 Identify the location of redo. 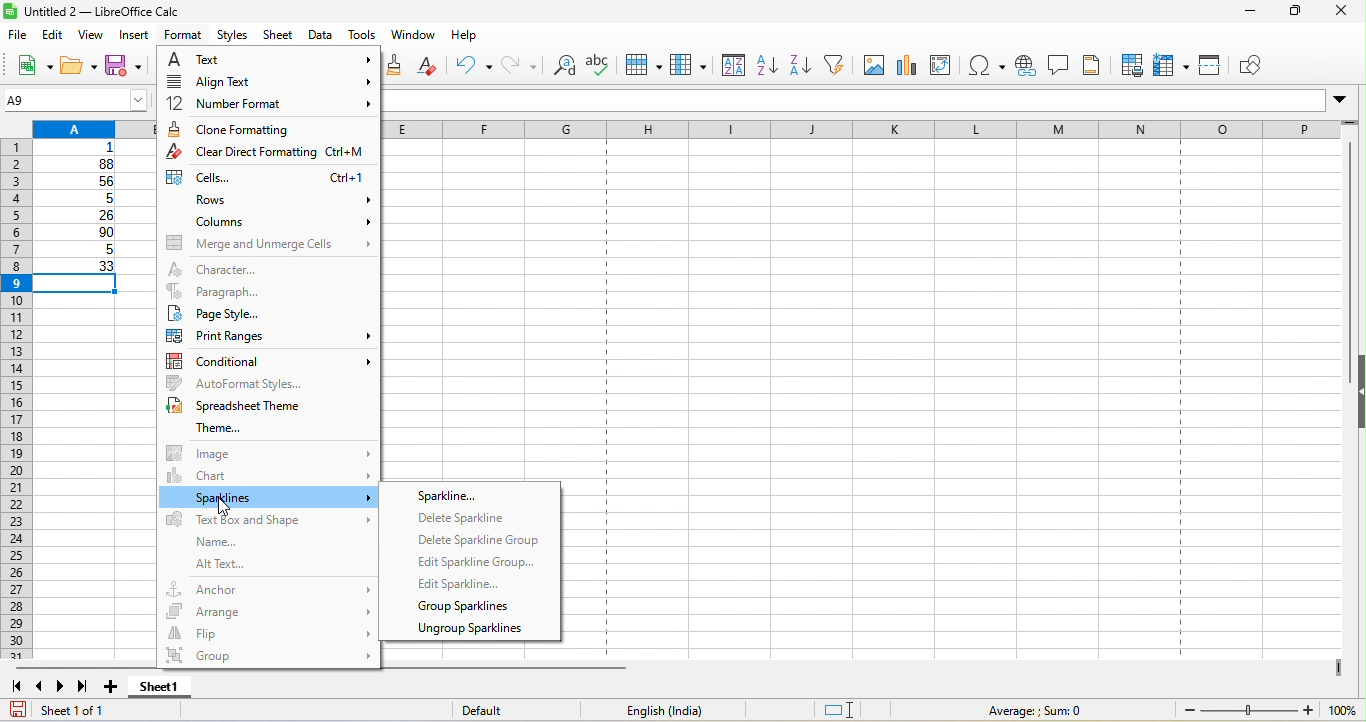
(521, 67).